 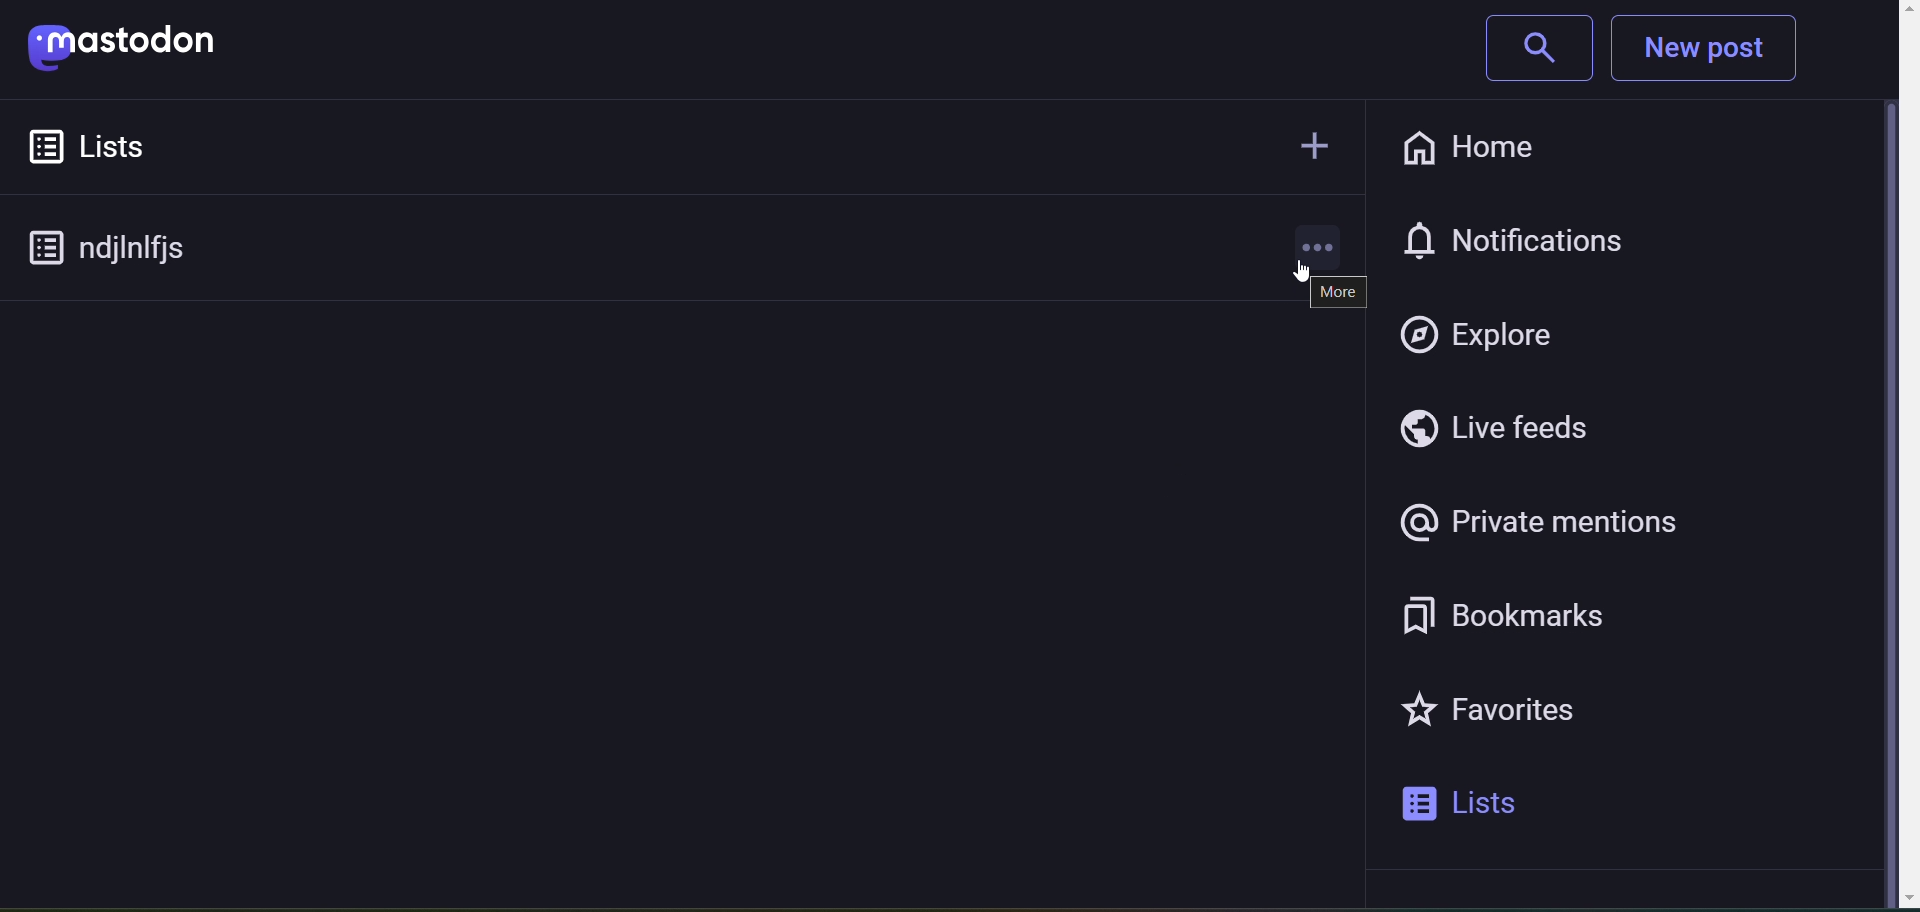 I want to click on private mentions, so click(x=1542, y=524).